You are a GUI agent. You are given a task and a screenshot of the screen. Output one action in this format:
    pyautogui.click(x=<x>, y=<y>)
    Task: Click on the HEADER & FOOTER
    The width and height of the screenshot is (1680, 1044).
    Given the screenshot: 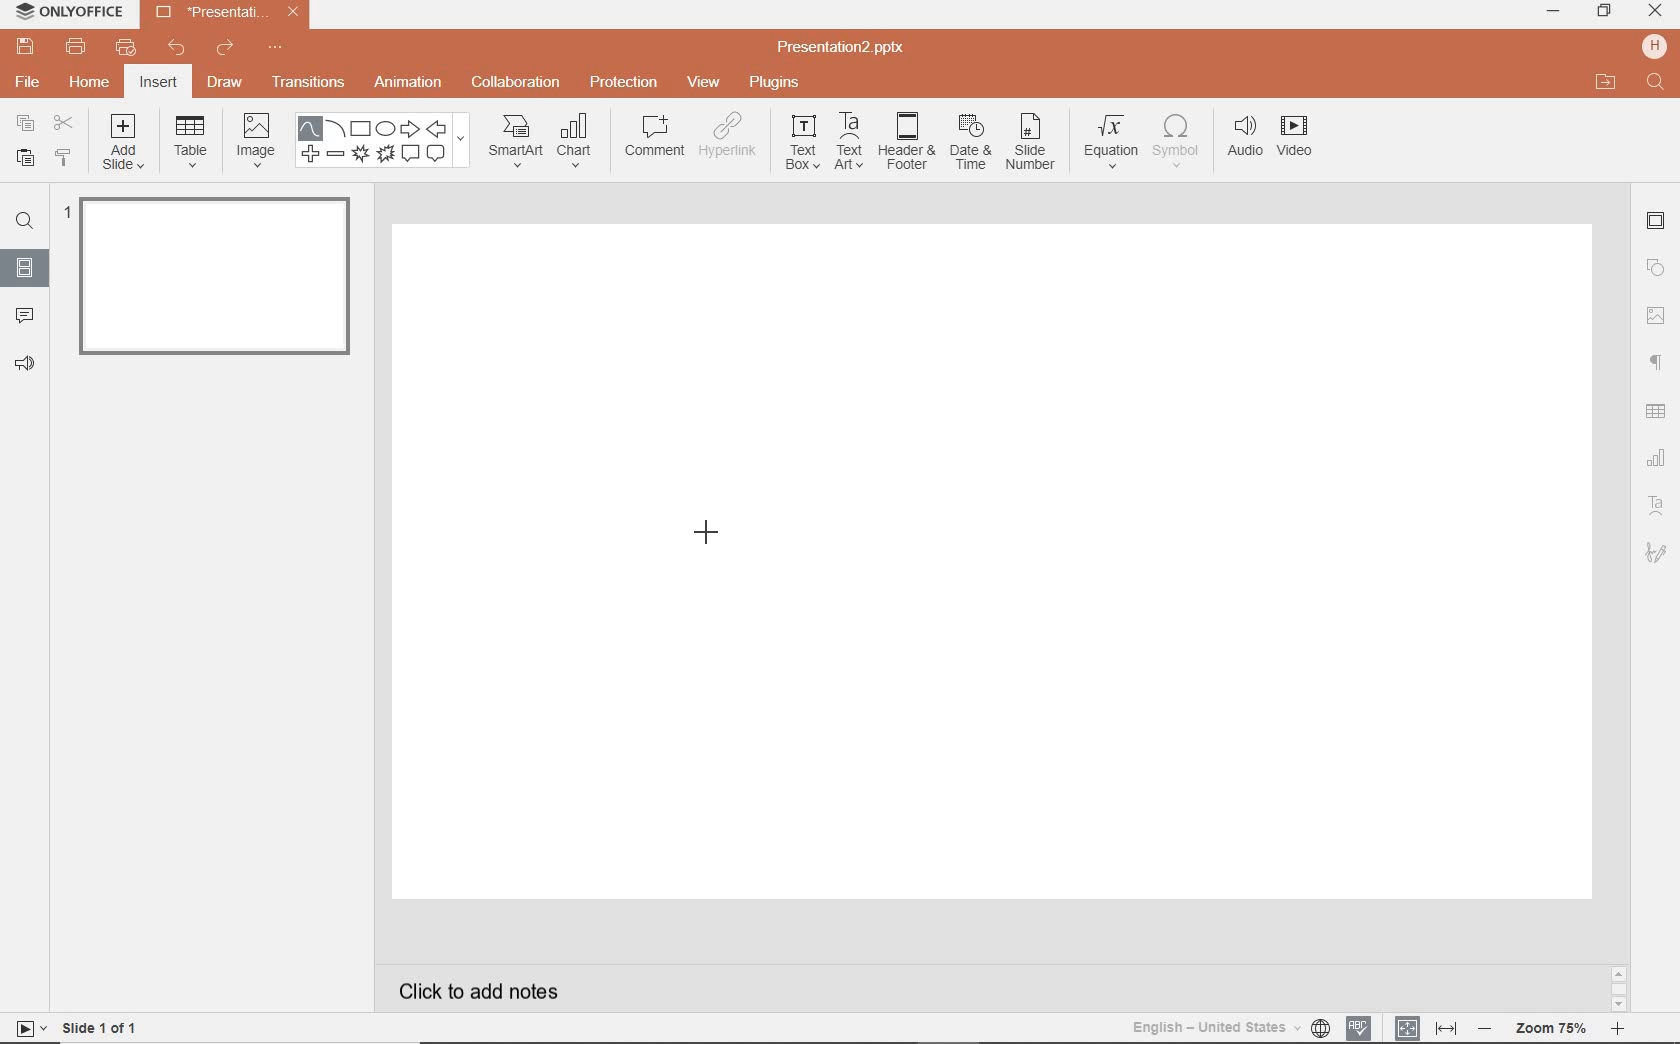 What is the action you would take?
    pyautogui.click(x=905, y=142)
    